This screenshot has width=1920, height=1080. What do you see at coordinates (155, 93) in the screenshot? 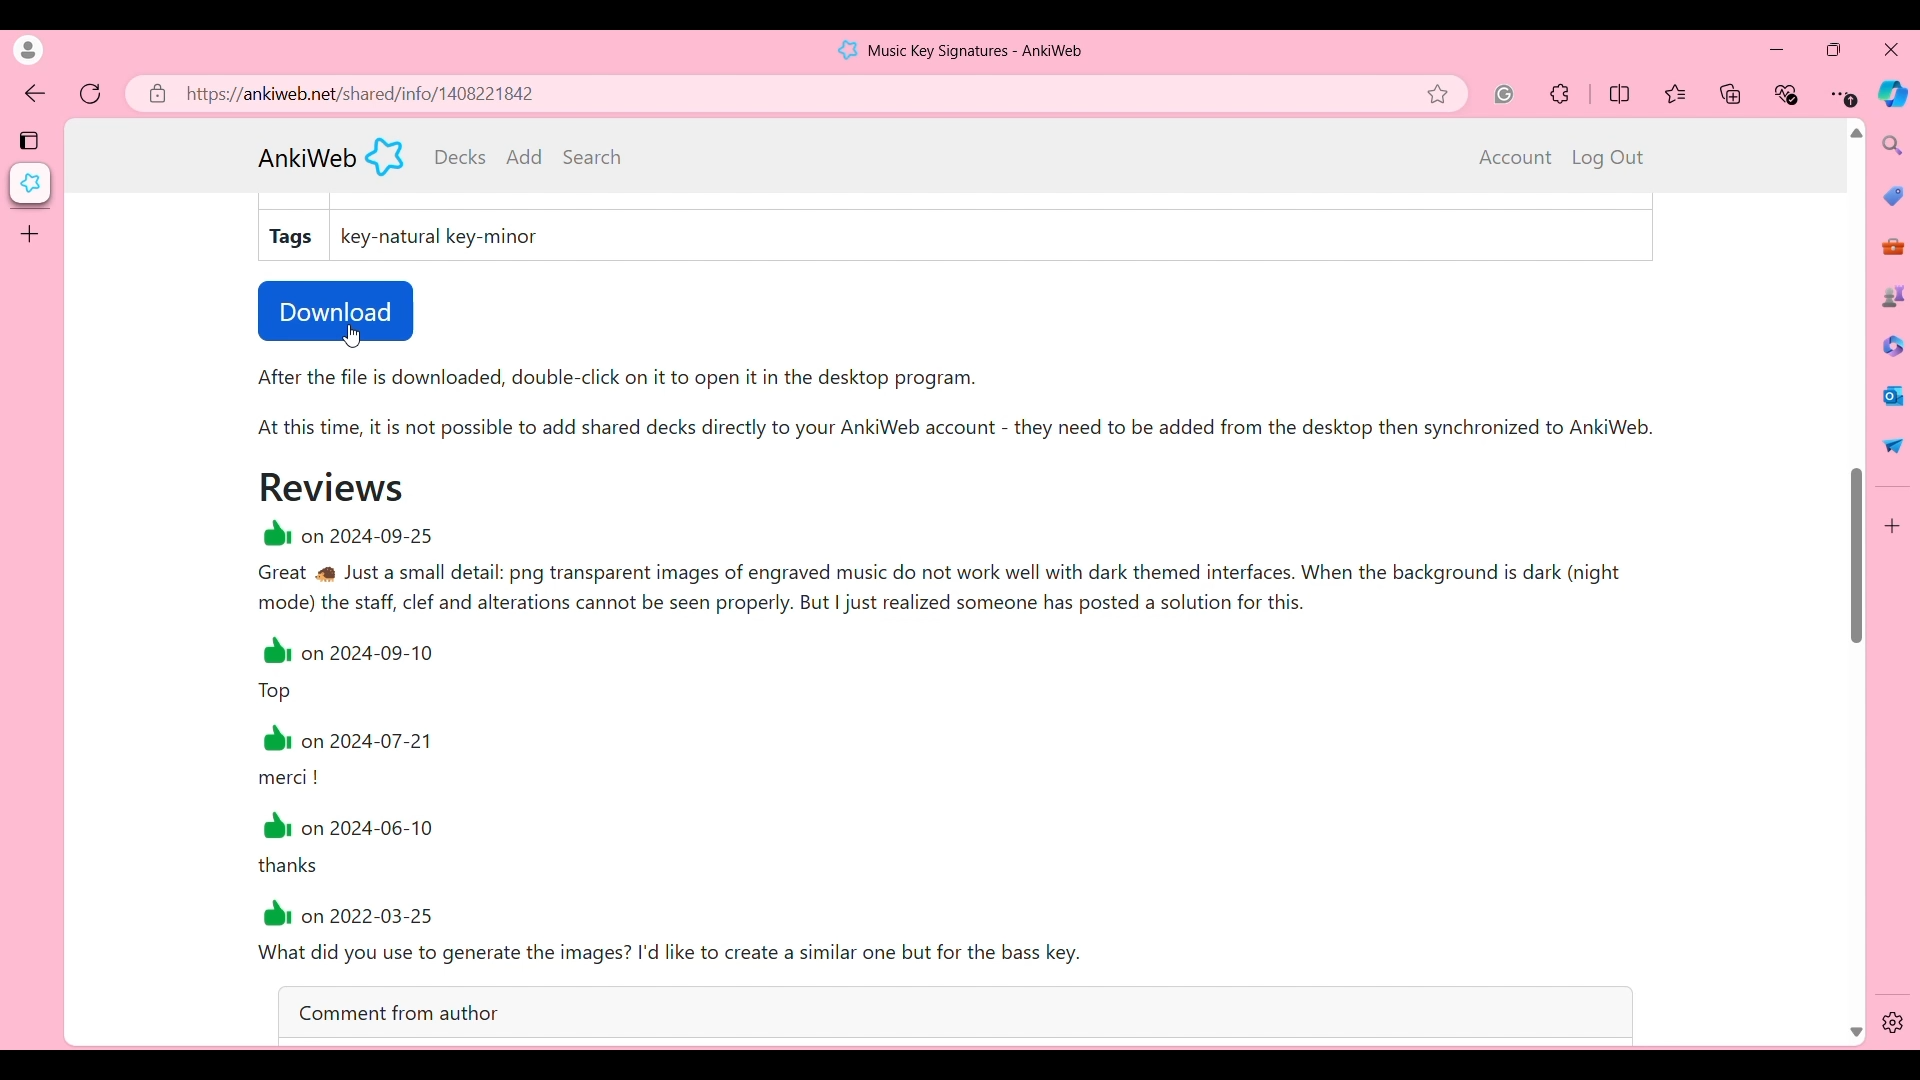
I see `Click to view site information` at bounding box center [155, 93].